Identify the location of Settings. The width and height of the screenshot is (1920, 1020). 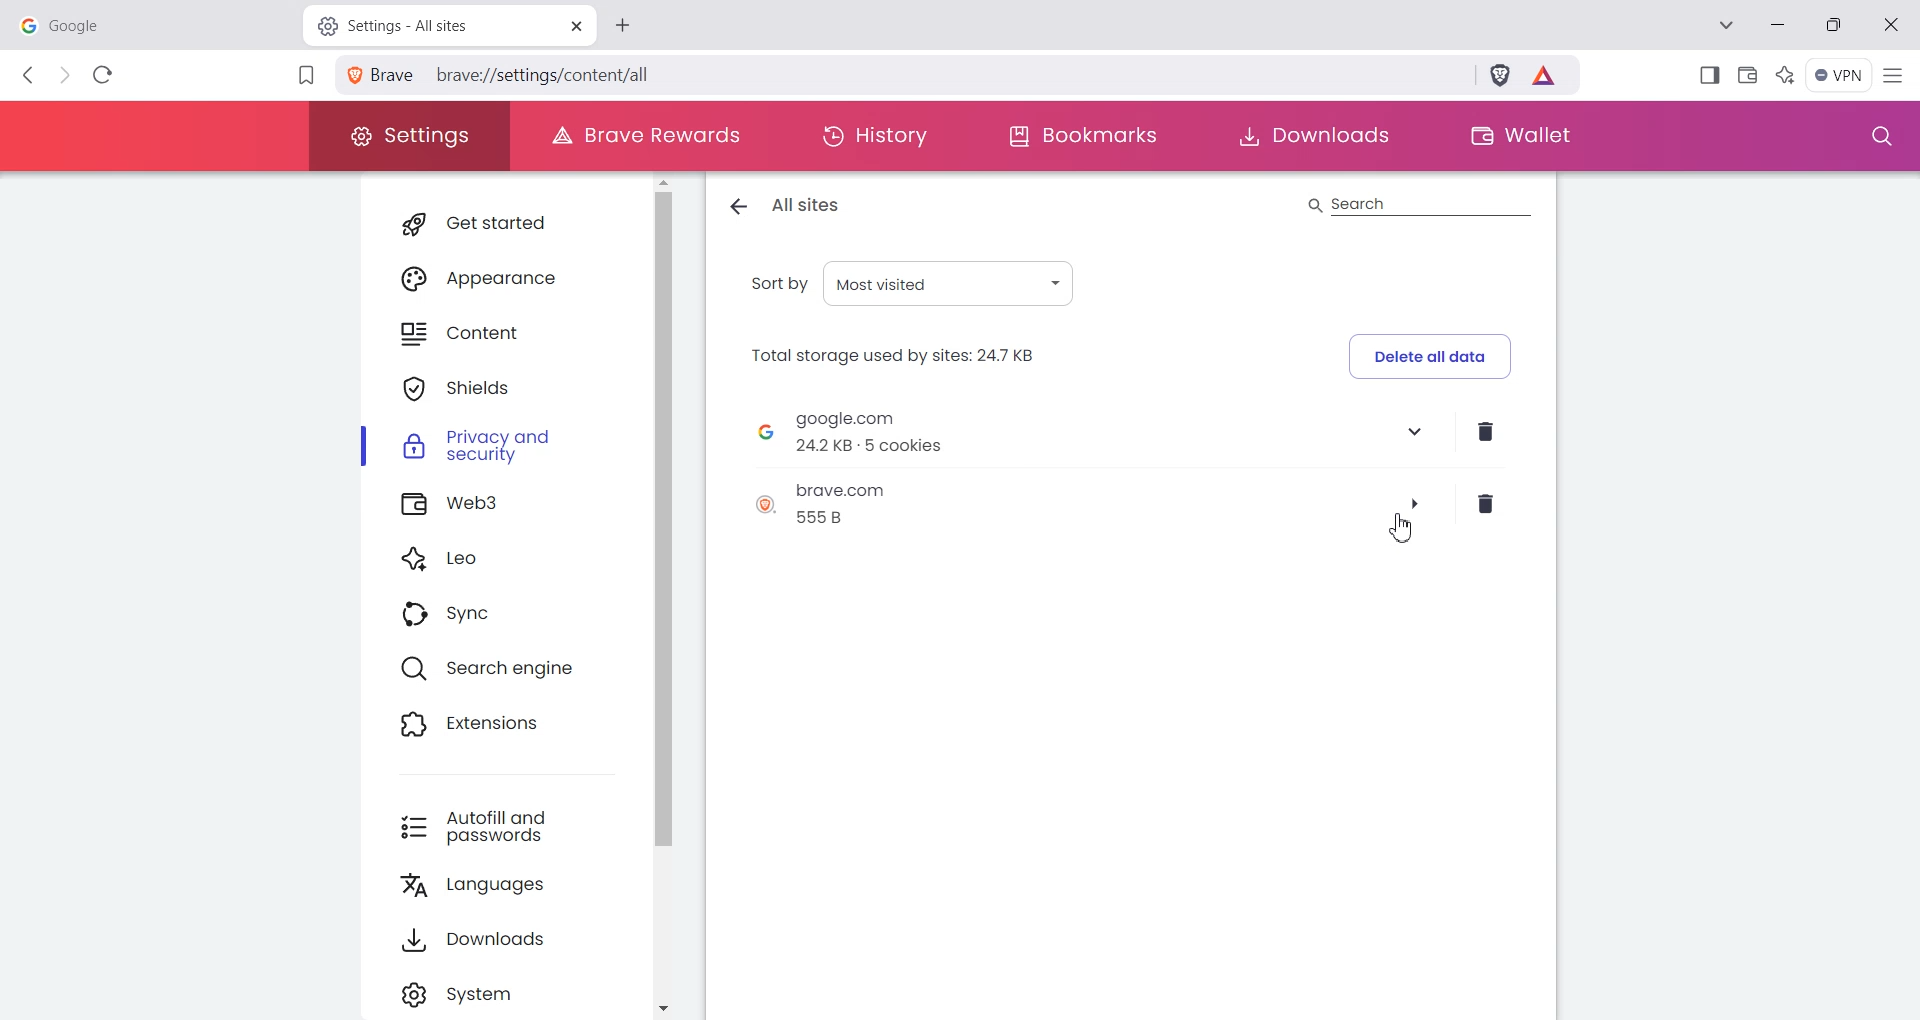
(408, 136).